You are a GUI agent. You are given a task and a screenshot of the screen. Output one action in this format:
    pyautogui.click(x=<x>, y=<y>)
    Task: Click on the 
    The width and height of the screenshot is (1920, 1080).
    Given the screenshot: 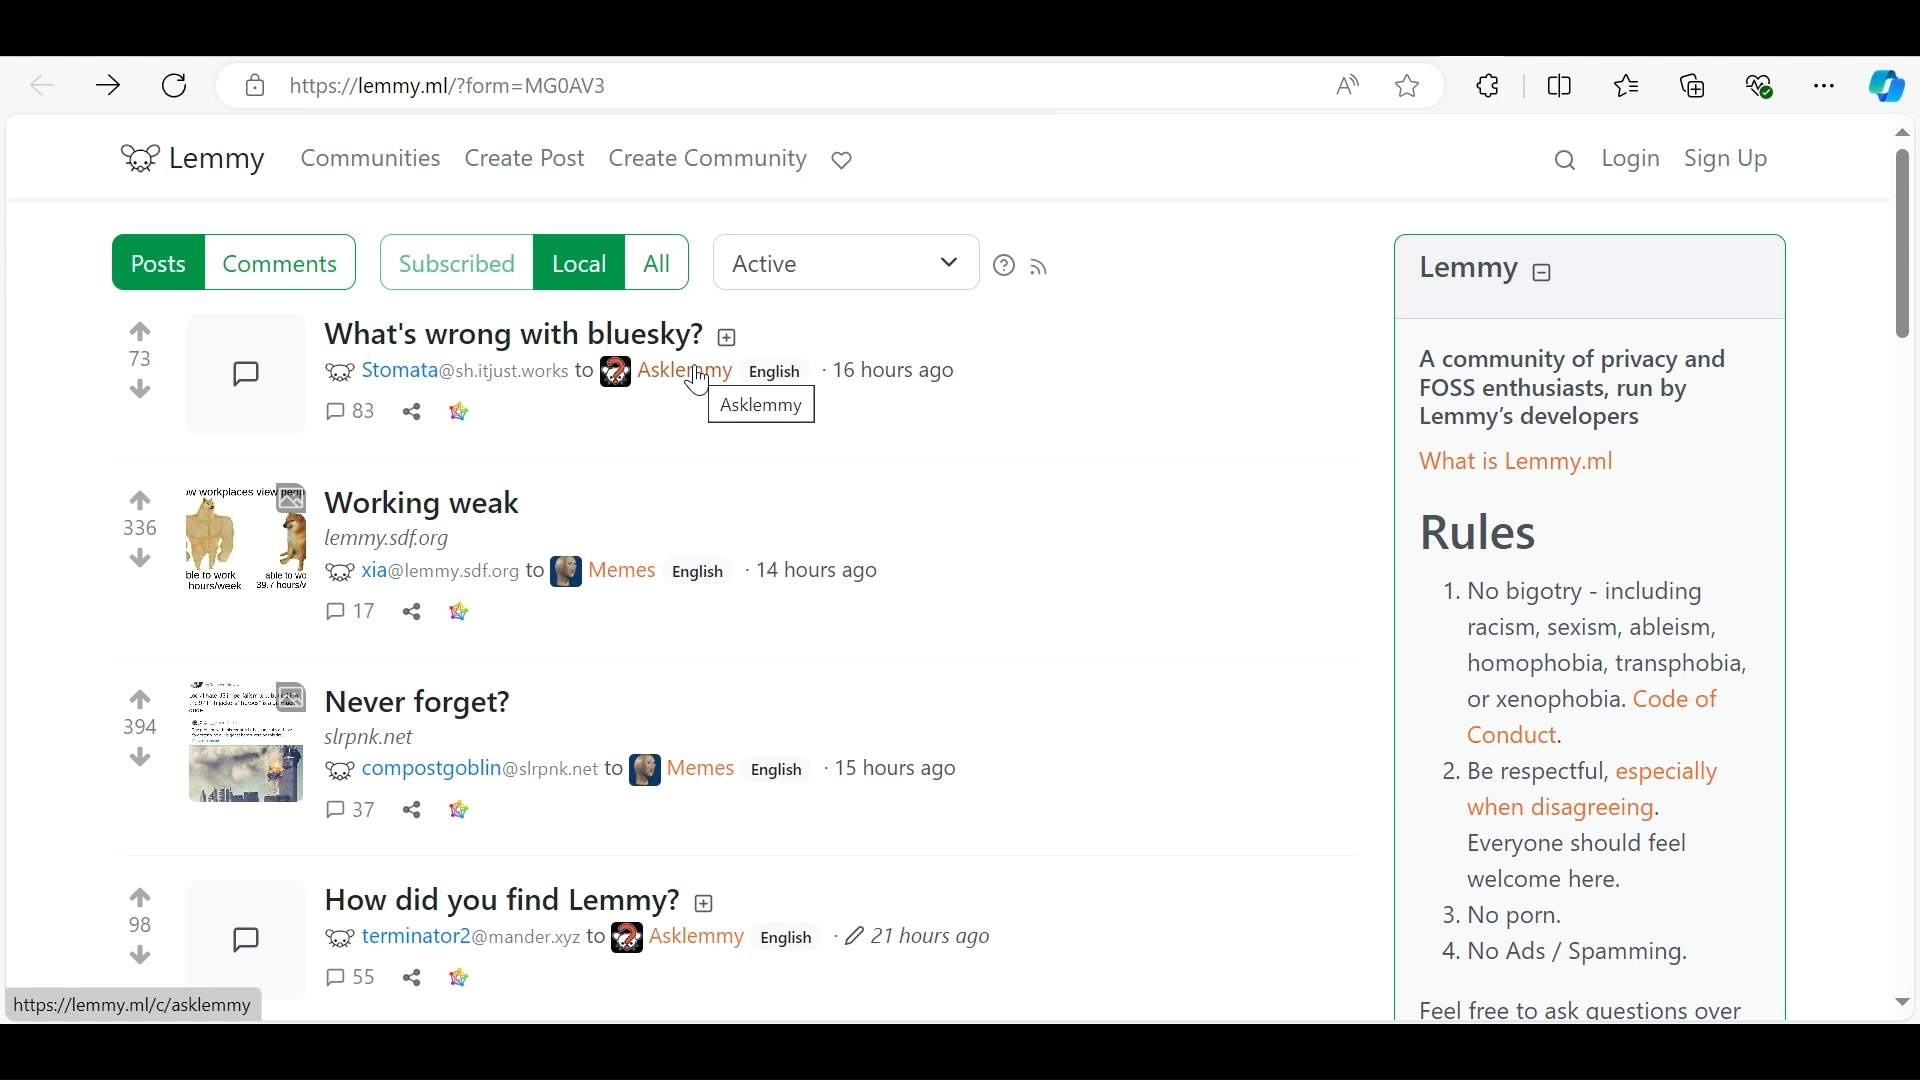 What is the action you would take?
    pyautogui.click(x=1898, y=133)
    